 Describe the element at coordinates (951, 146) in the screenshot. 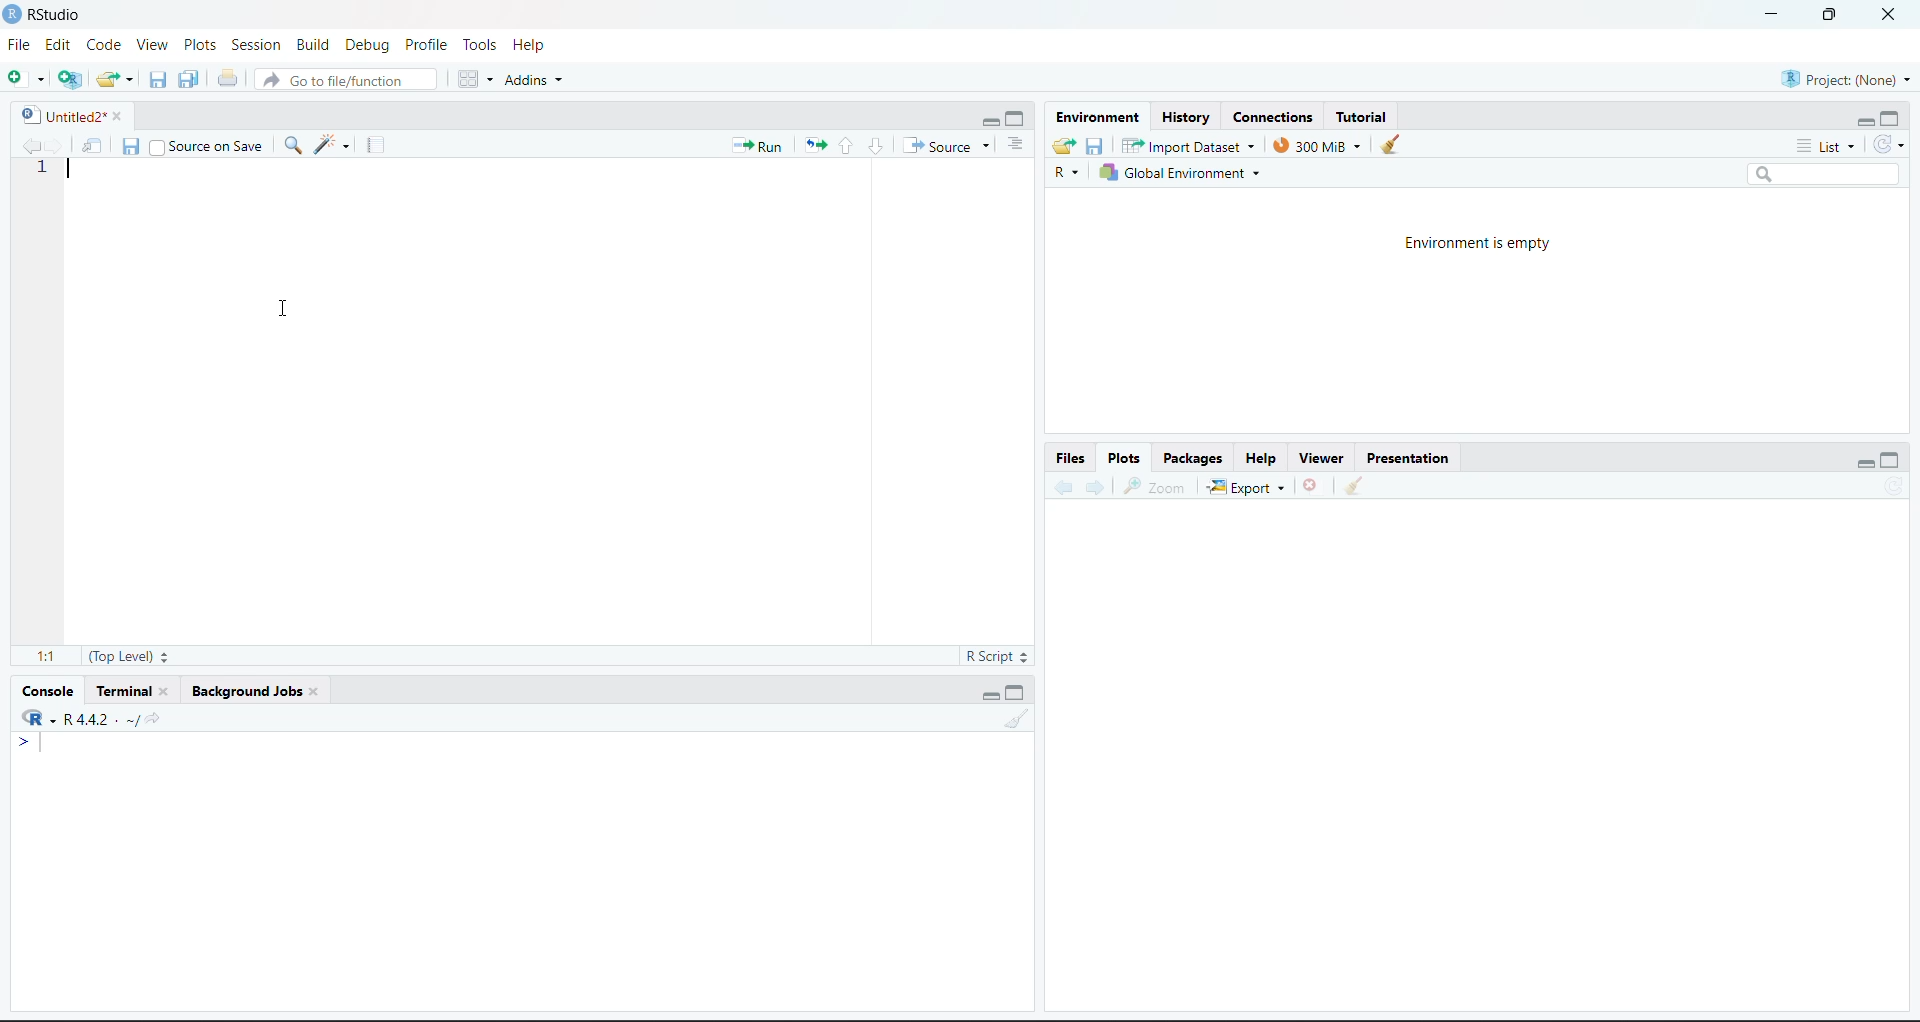

I see ` Source ` at that location.